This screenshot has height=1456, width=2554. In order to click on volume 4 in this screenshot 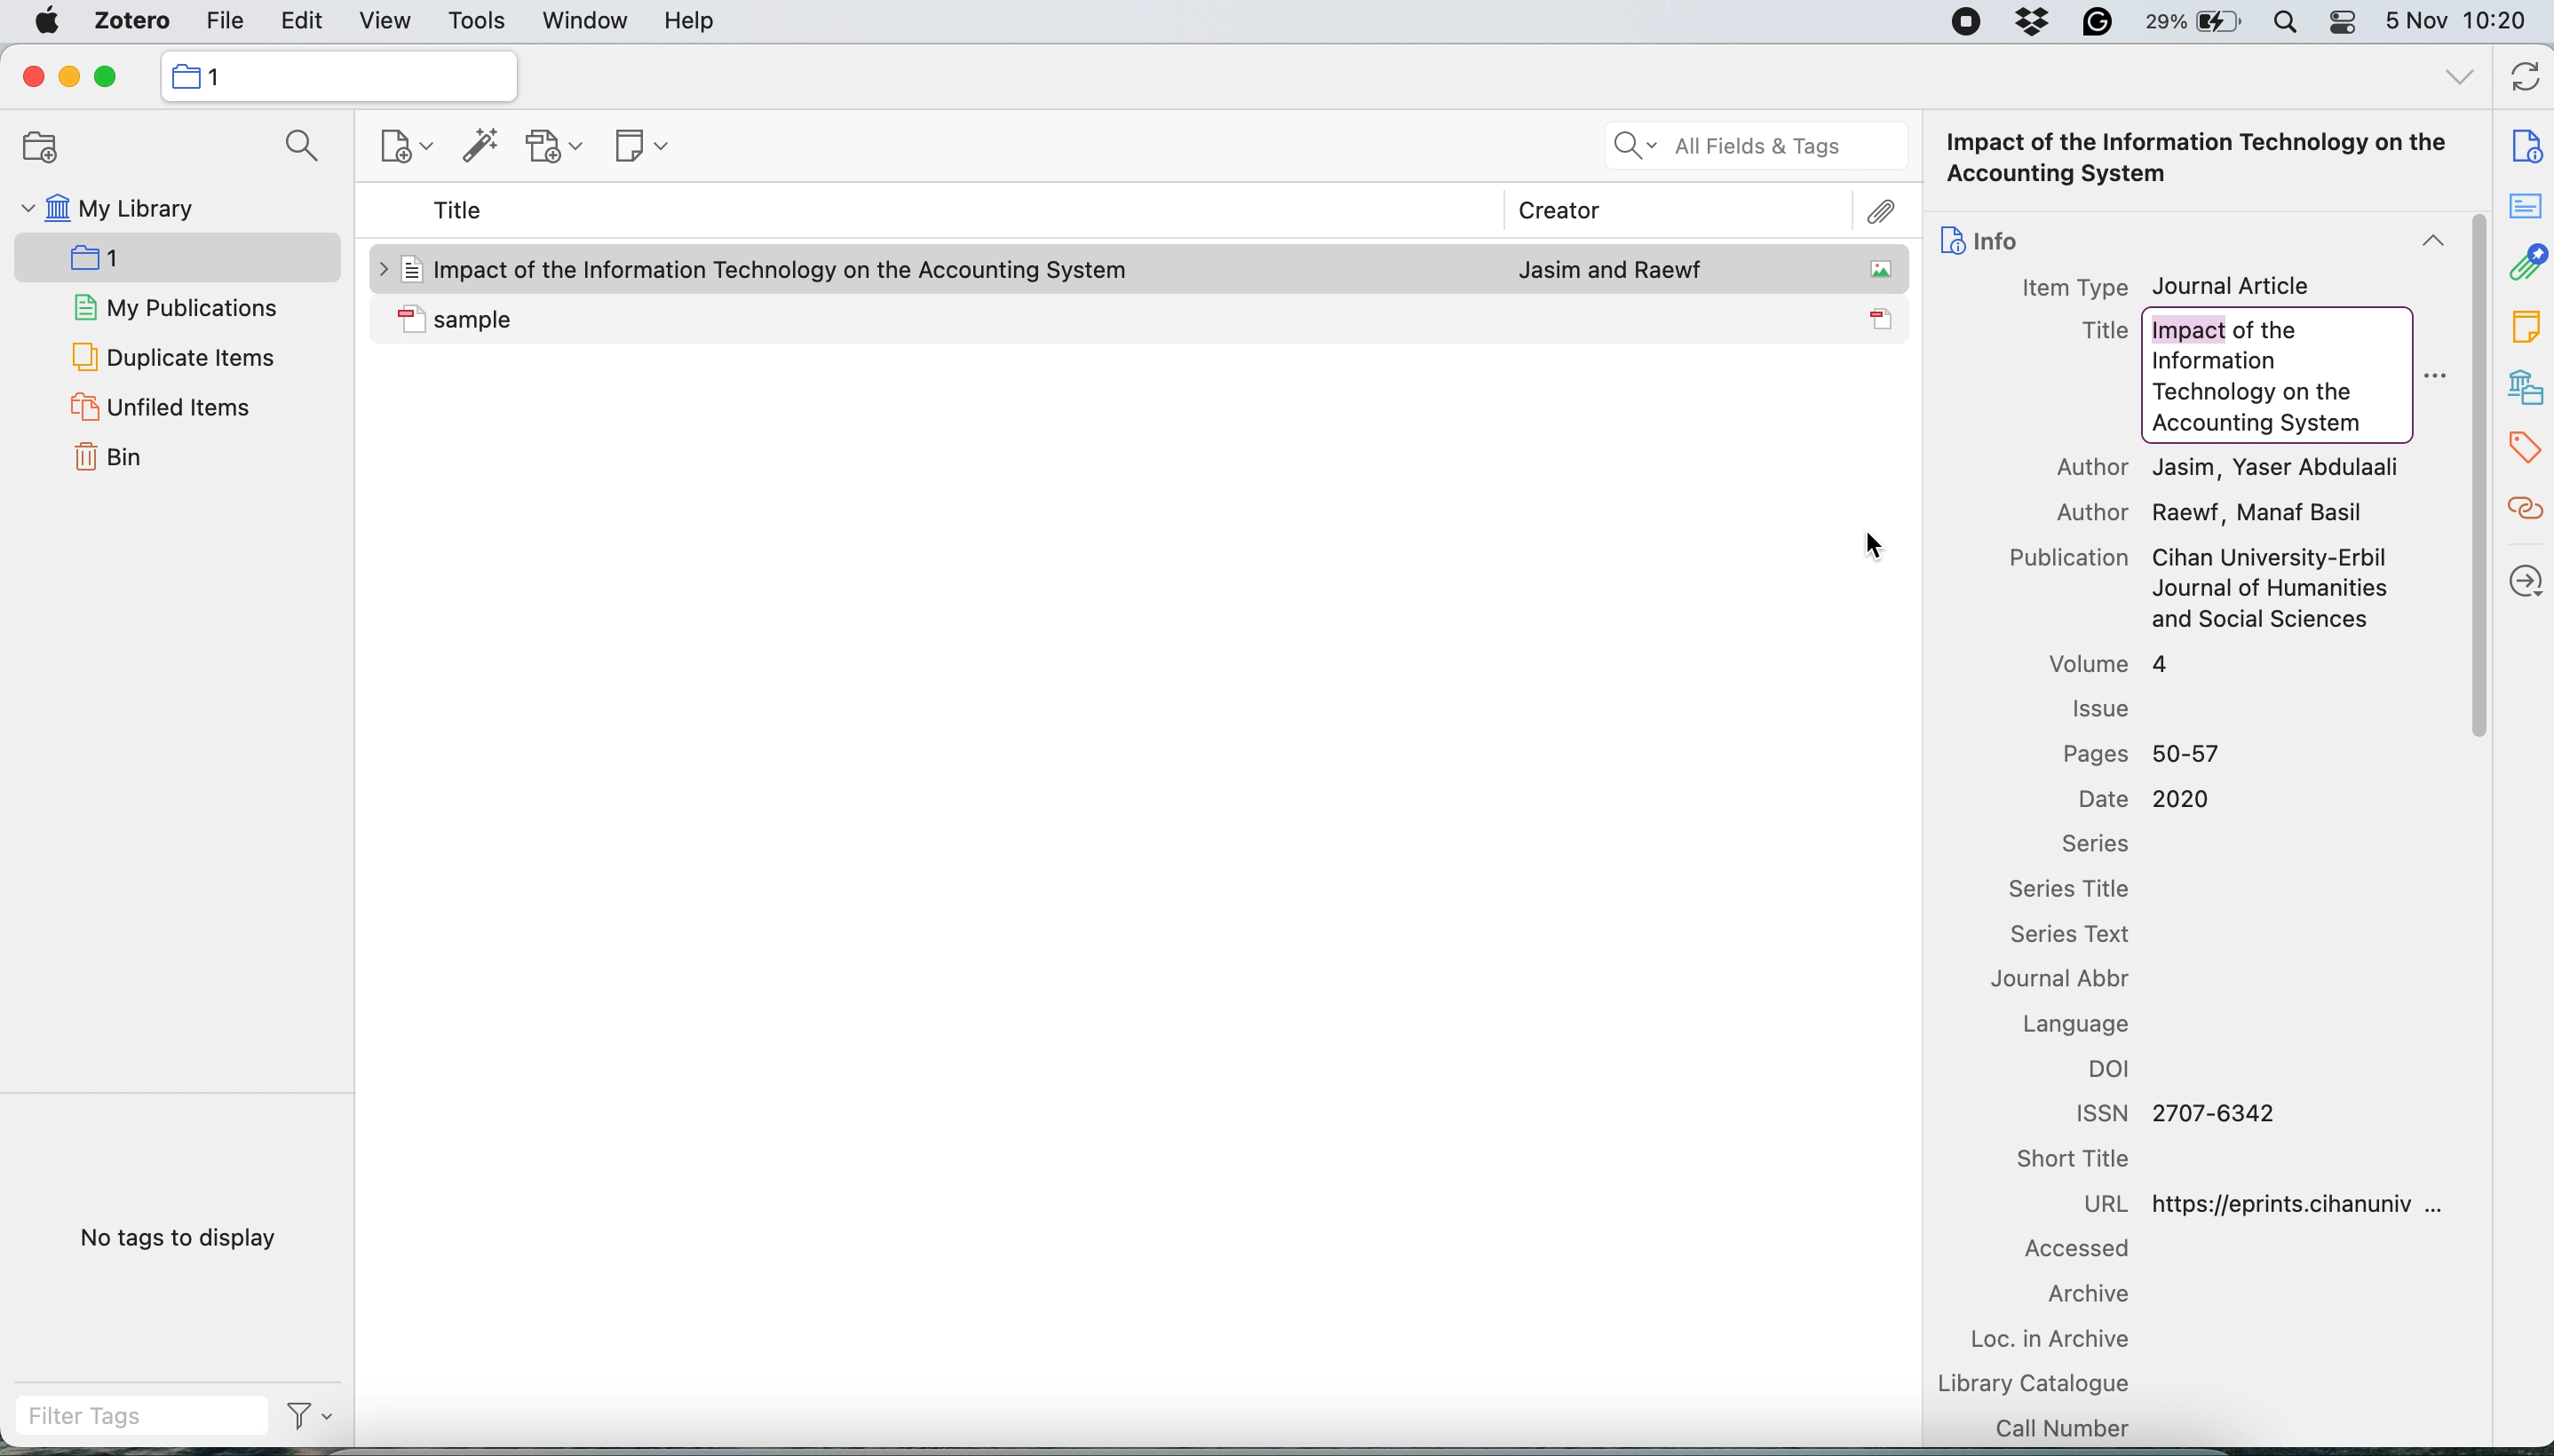, I will do `click(2112, 662)`.